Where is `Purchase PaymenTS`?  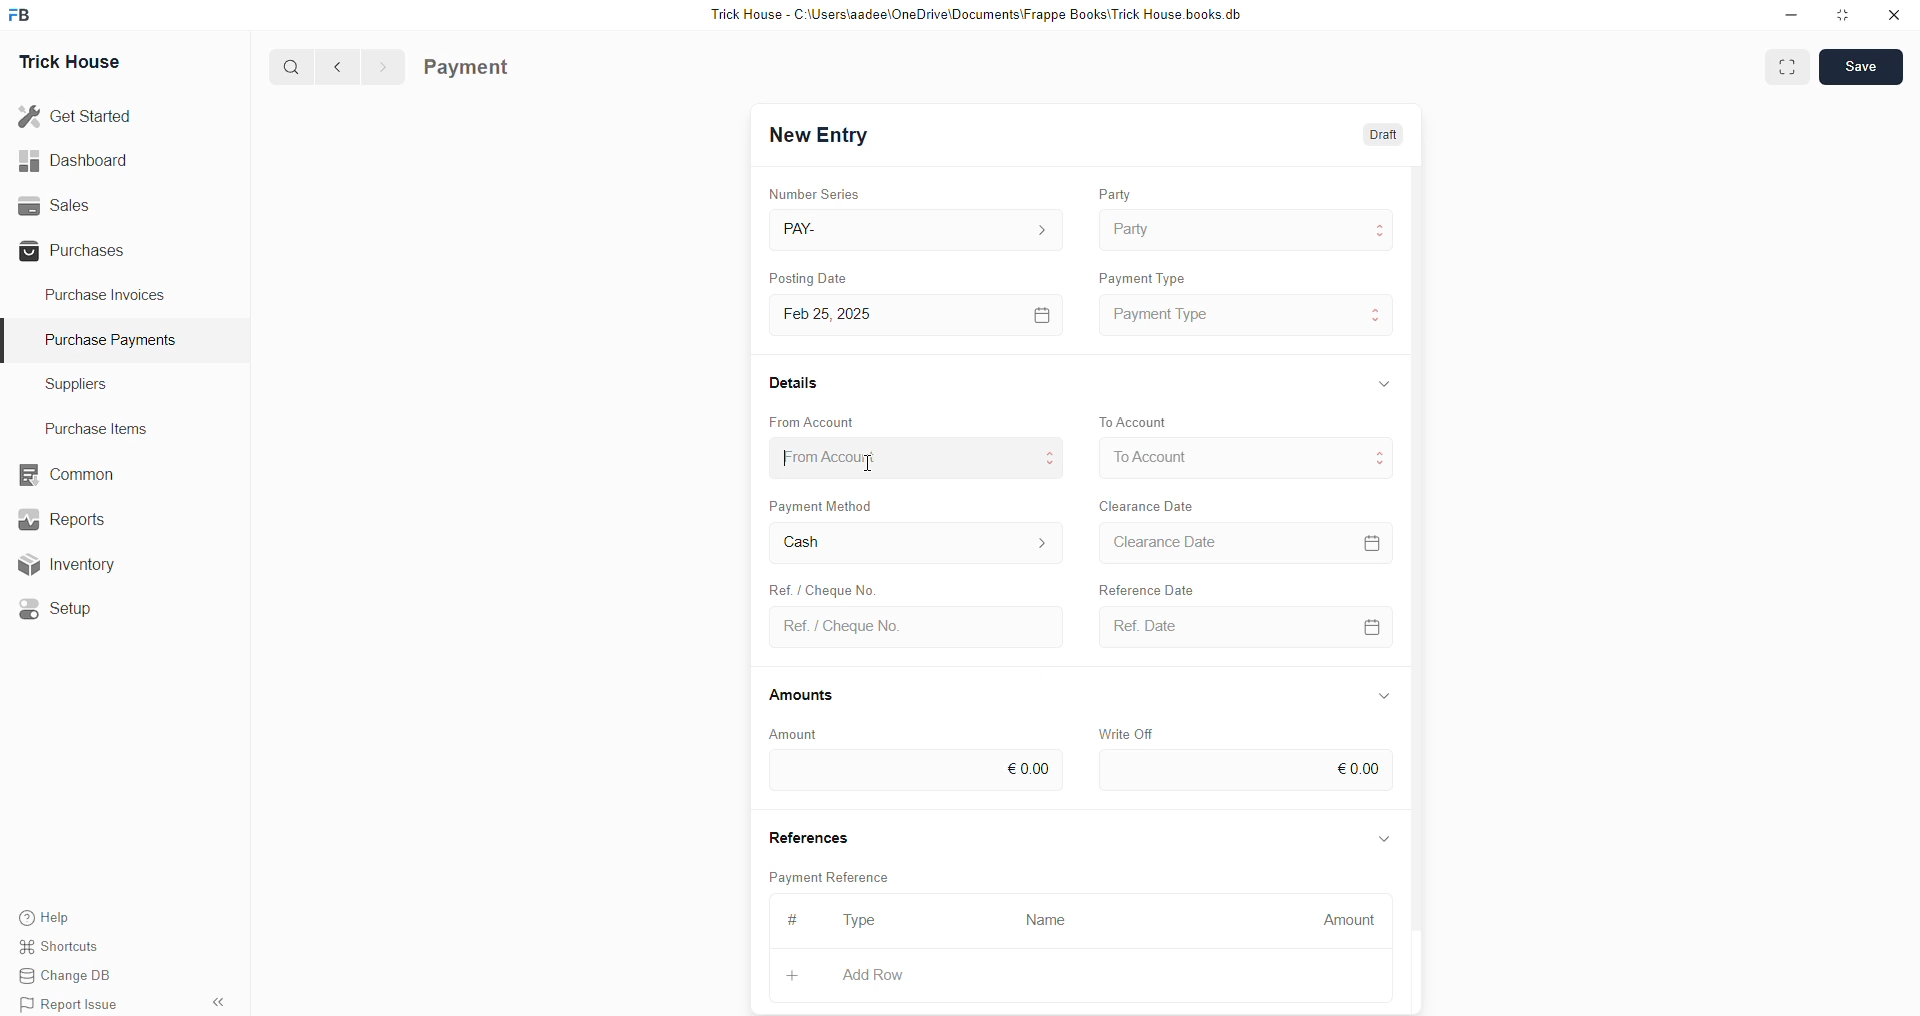 Purchase PaymenTS is located at coordinates (106, 340).